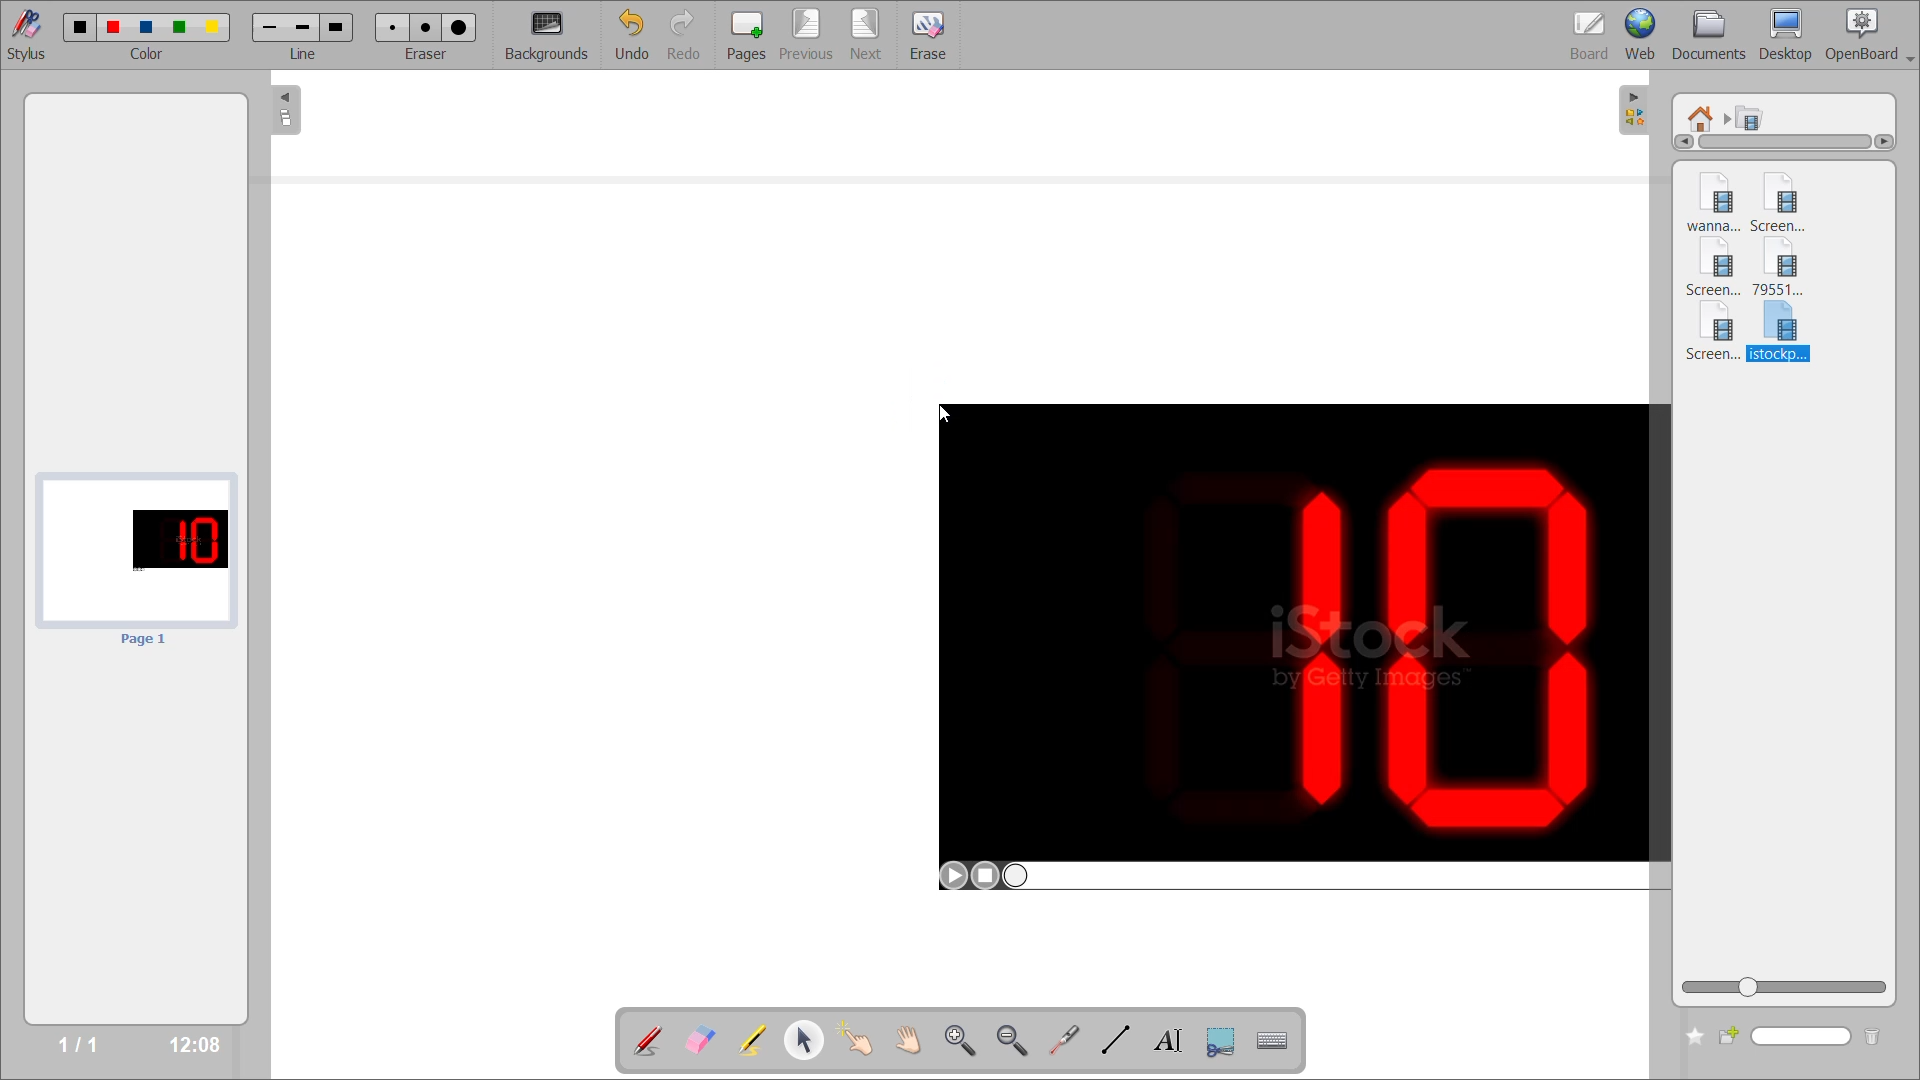 The image size is (1920, 1080). What do you see at coordinates (1791, 199) in the screenshot?
I see `video 2` at bounding box center [1791, 199].